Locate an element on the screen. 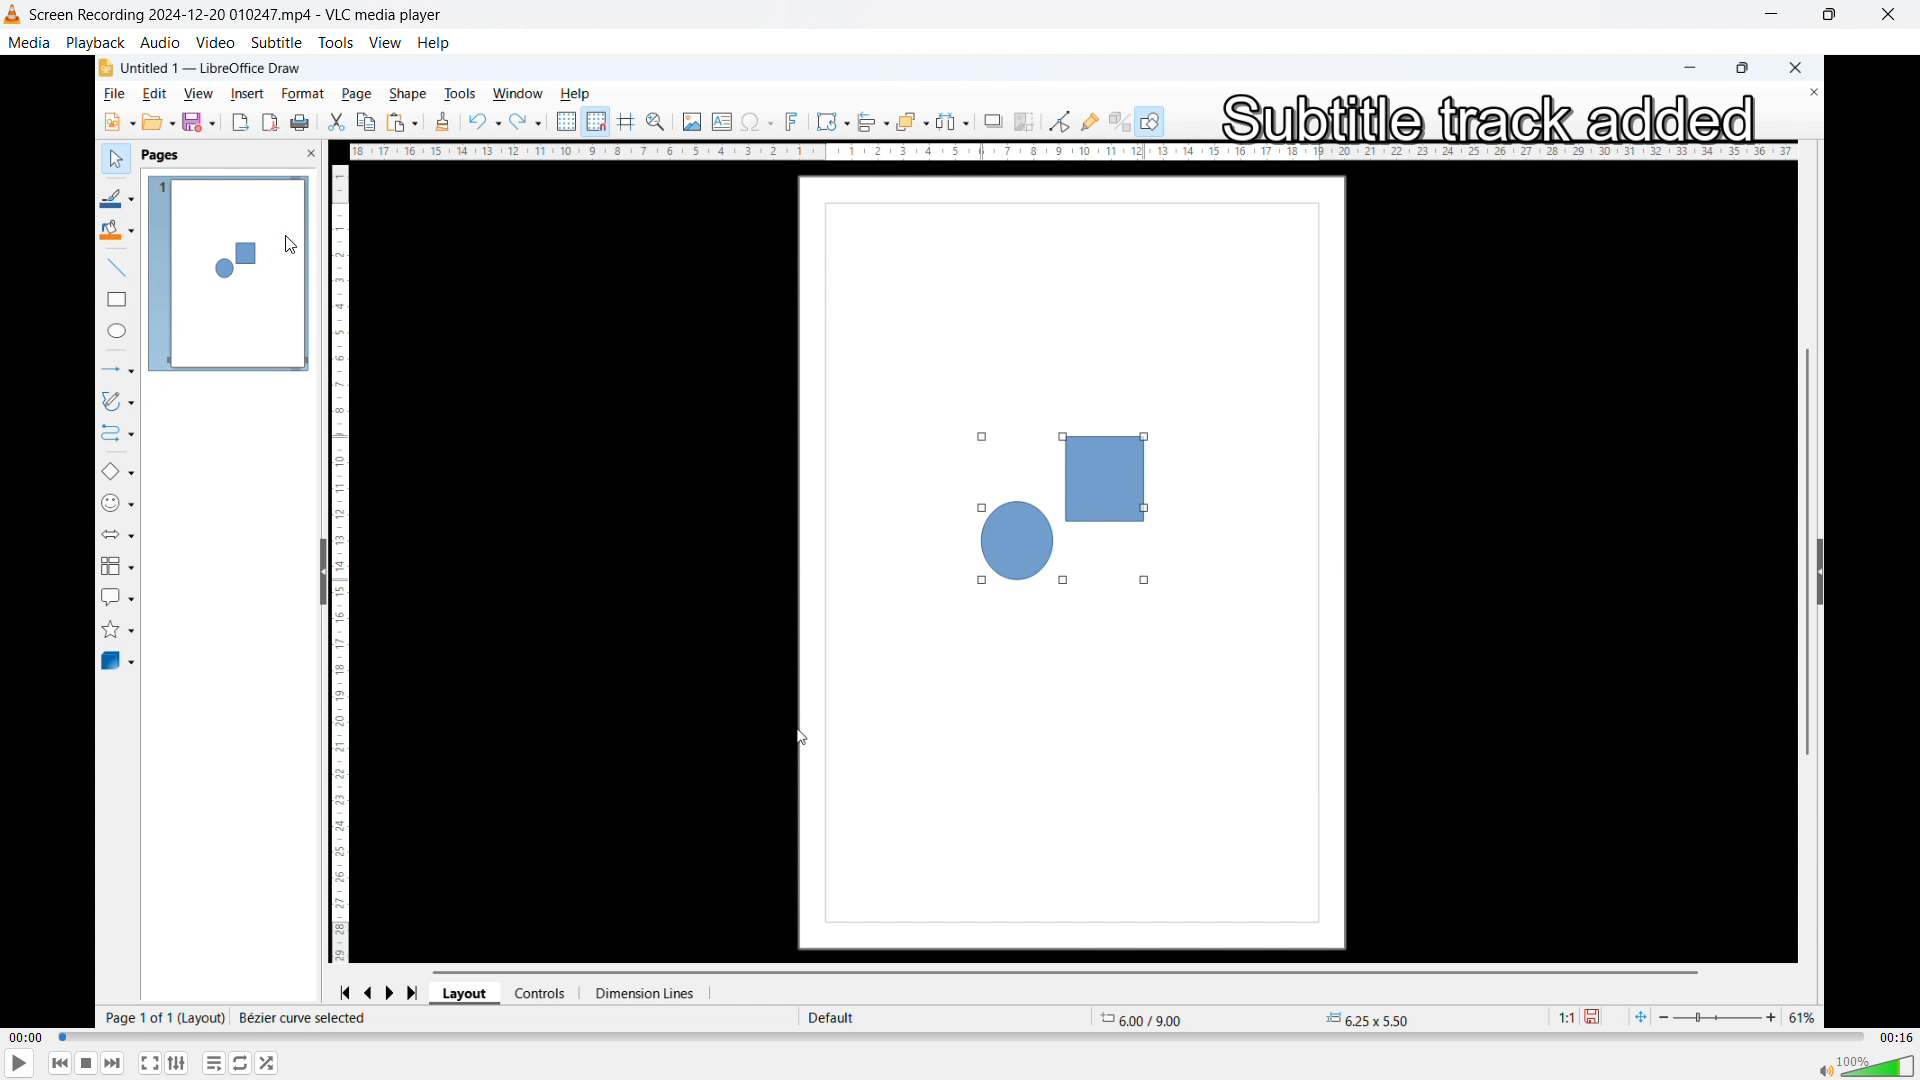 The width and height of the screenshot is (1920, 1080). helpline while moving is located at coordinates (629, 122).